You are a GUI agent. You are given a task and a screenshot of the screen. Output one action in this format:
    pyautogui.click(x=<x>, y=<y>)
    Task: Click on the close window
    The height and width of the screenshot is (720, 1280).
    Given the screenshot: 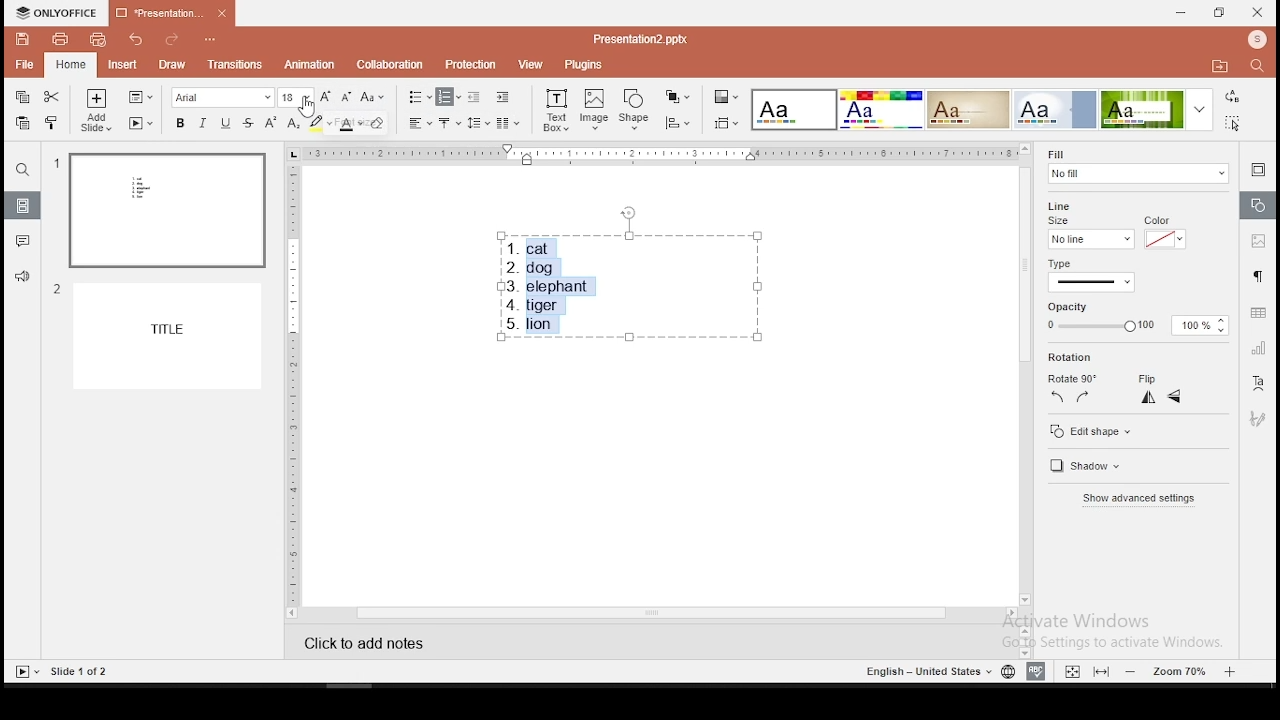 What is the action you would take?
    pyautogui.click(x=1259, y=13)
    